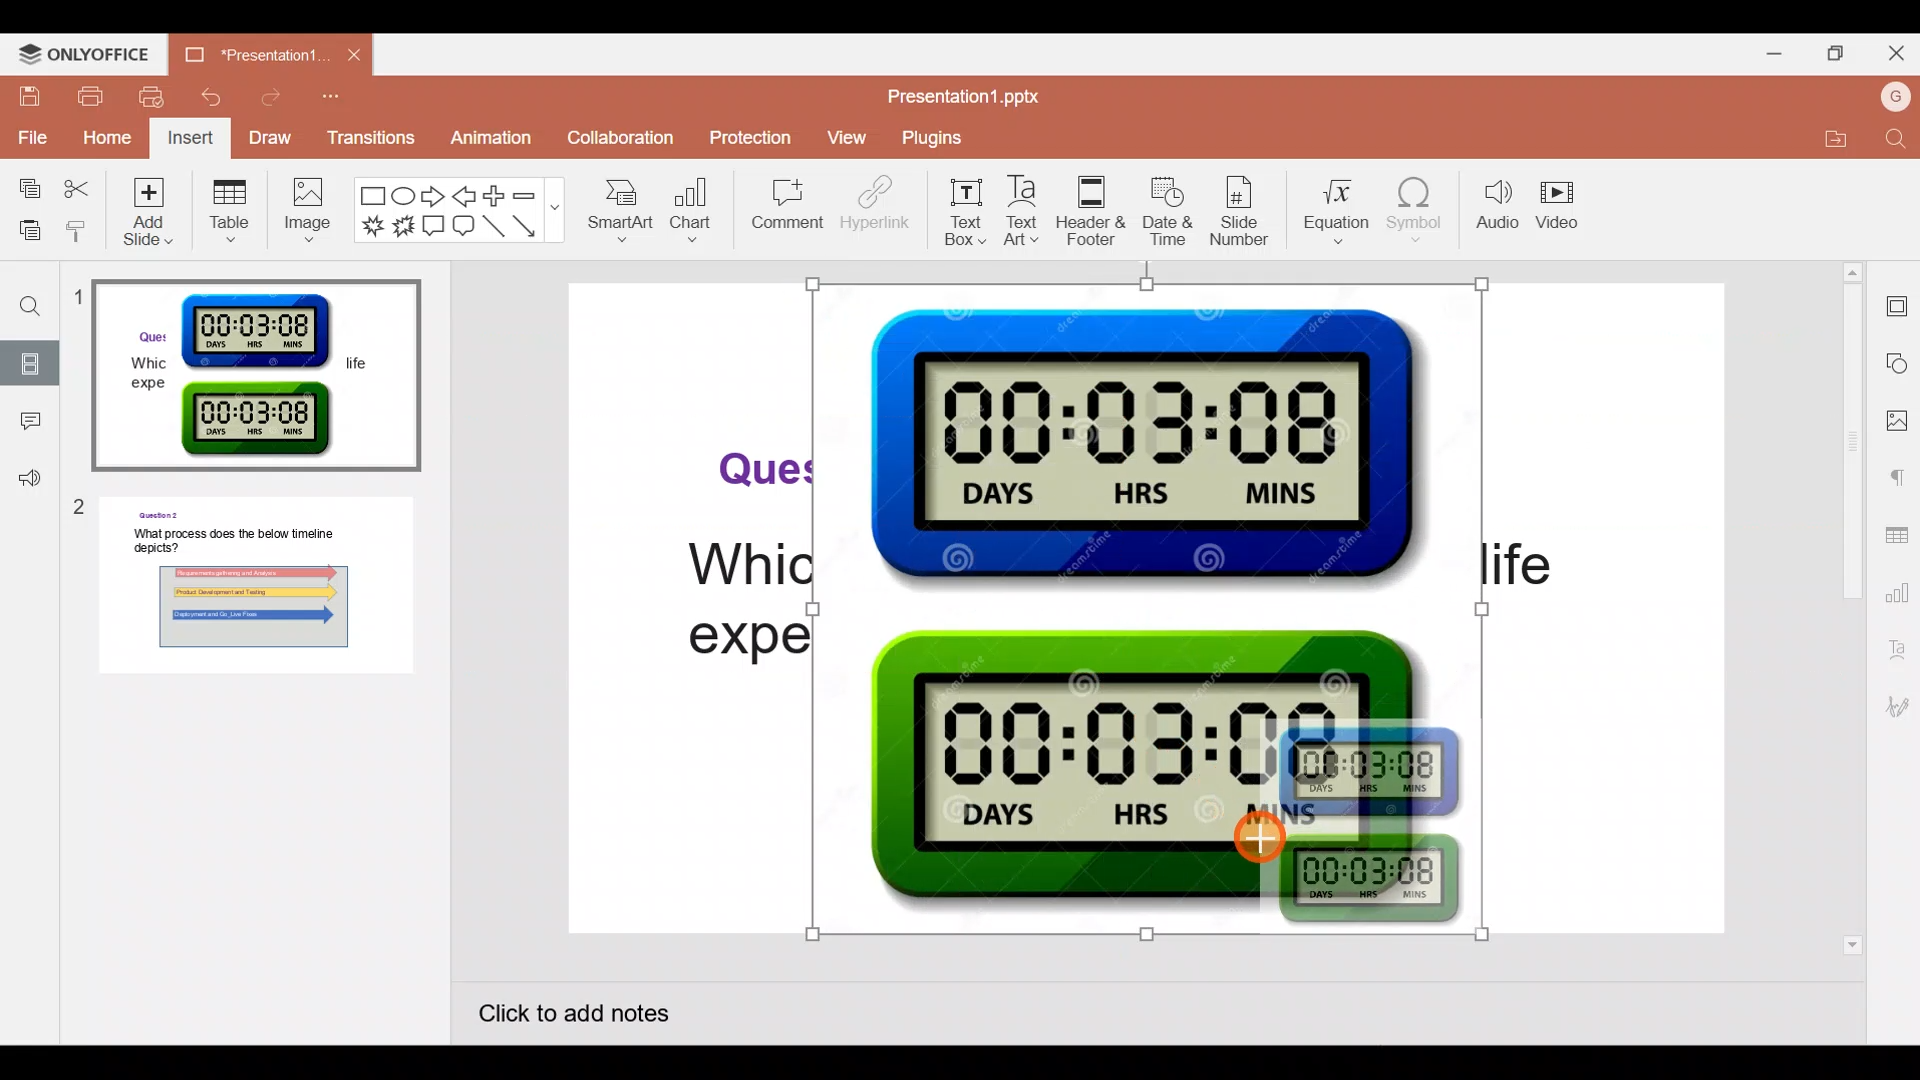 This screenshot has height=1080, width=1920. Describe the element at coordinates (499, 196) in the screenshot. I see `Plus` at that location.